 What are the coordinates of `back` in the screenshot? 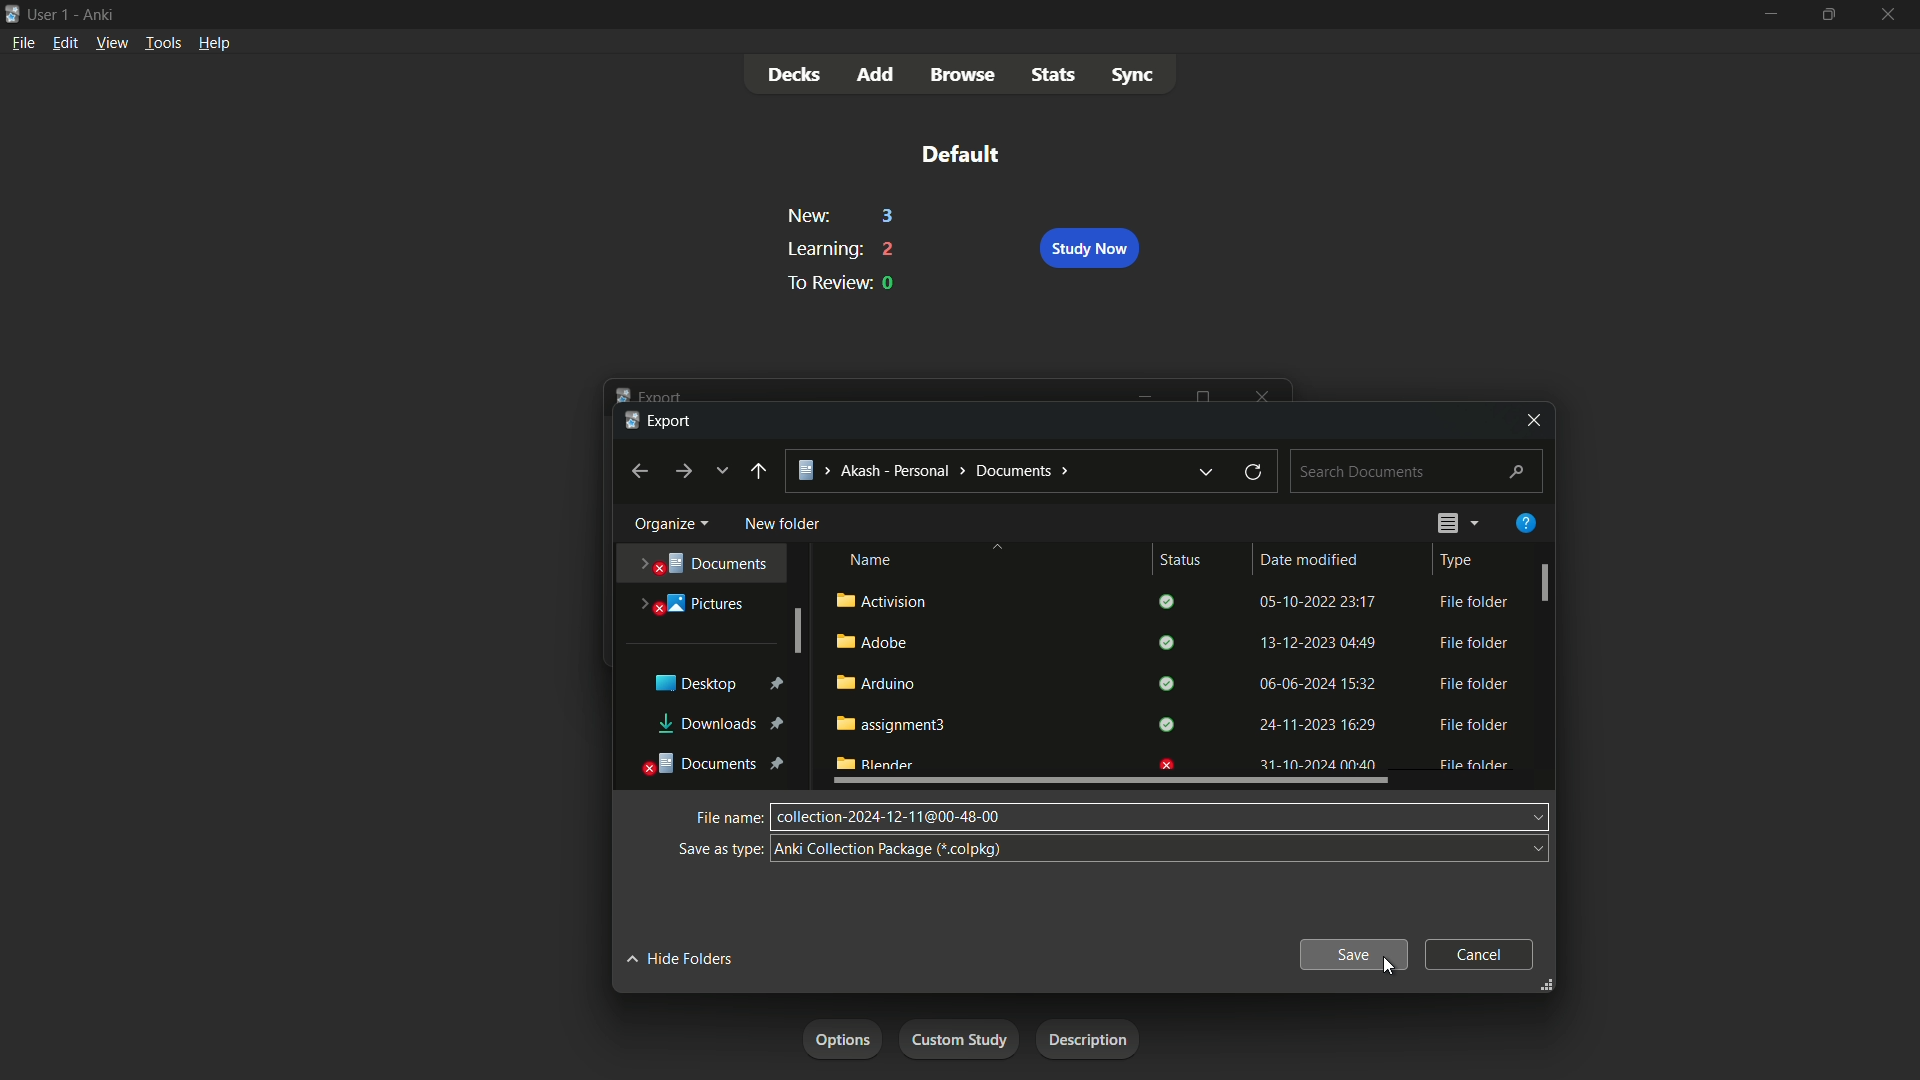 It's located at (639, 472).